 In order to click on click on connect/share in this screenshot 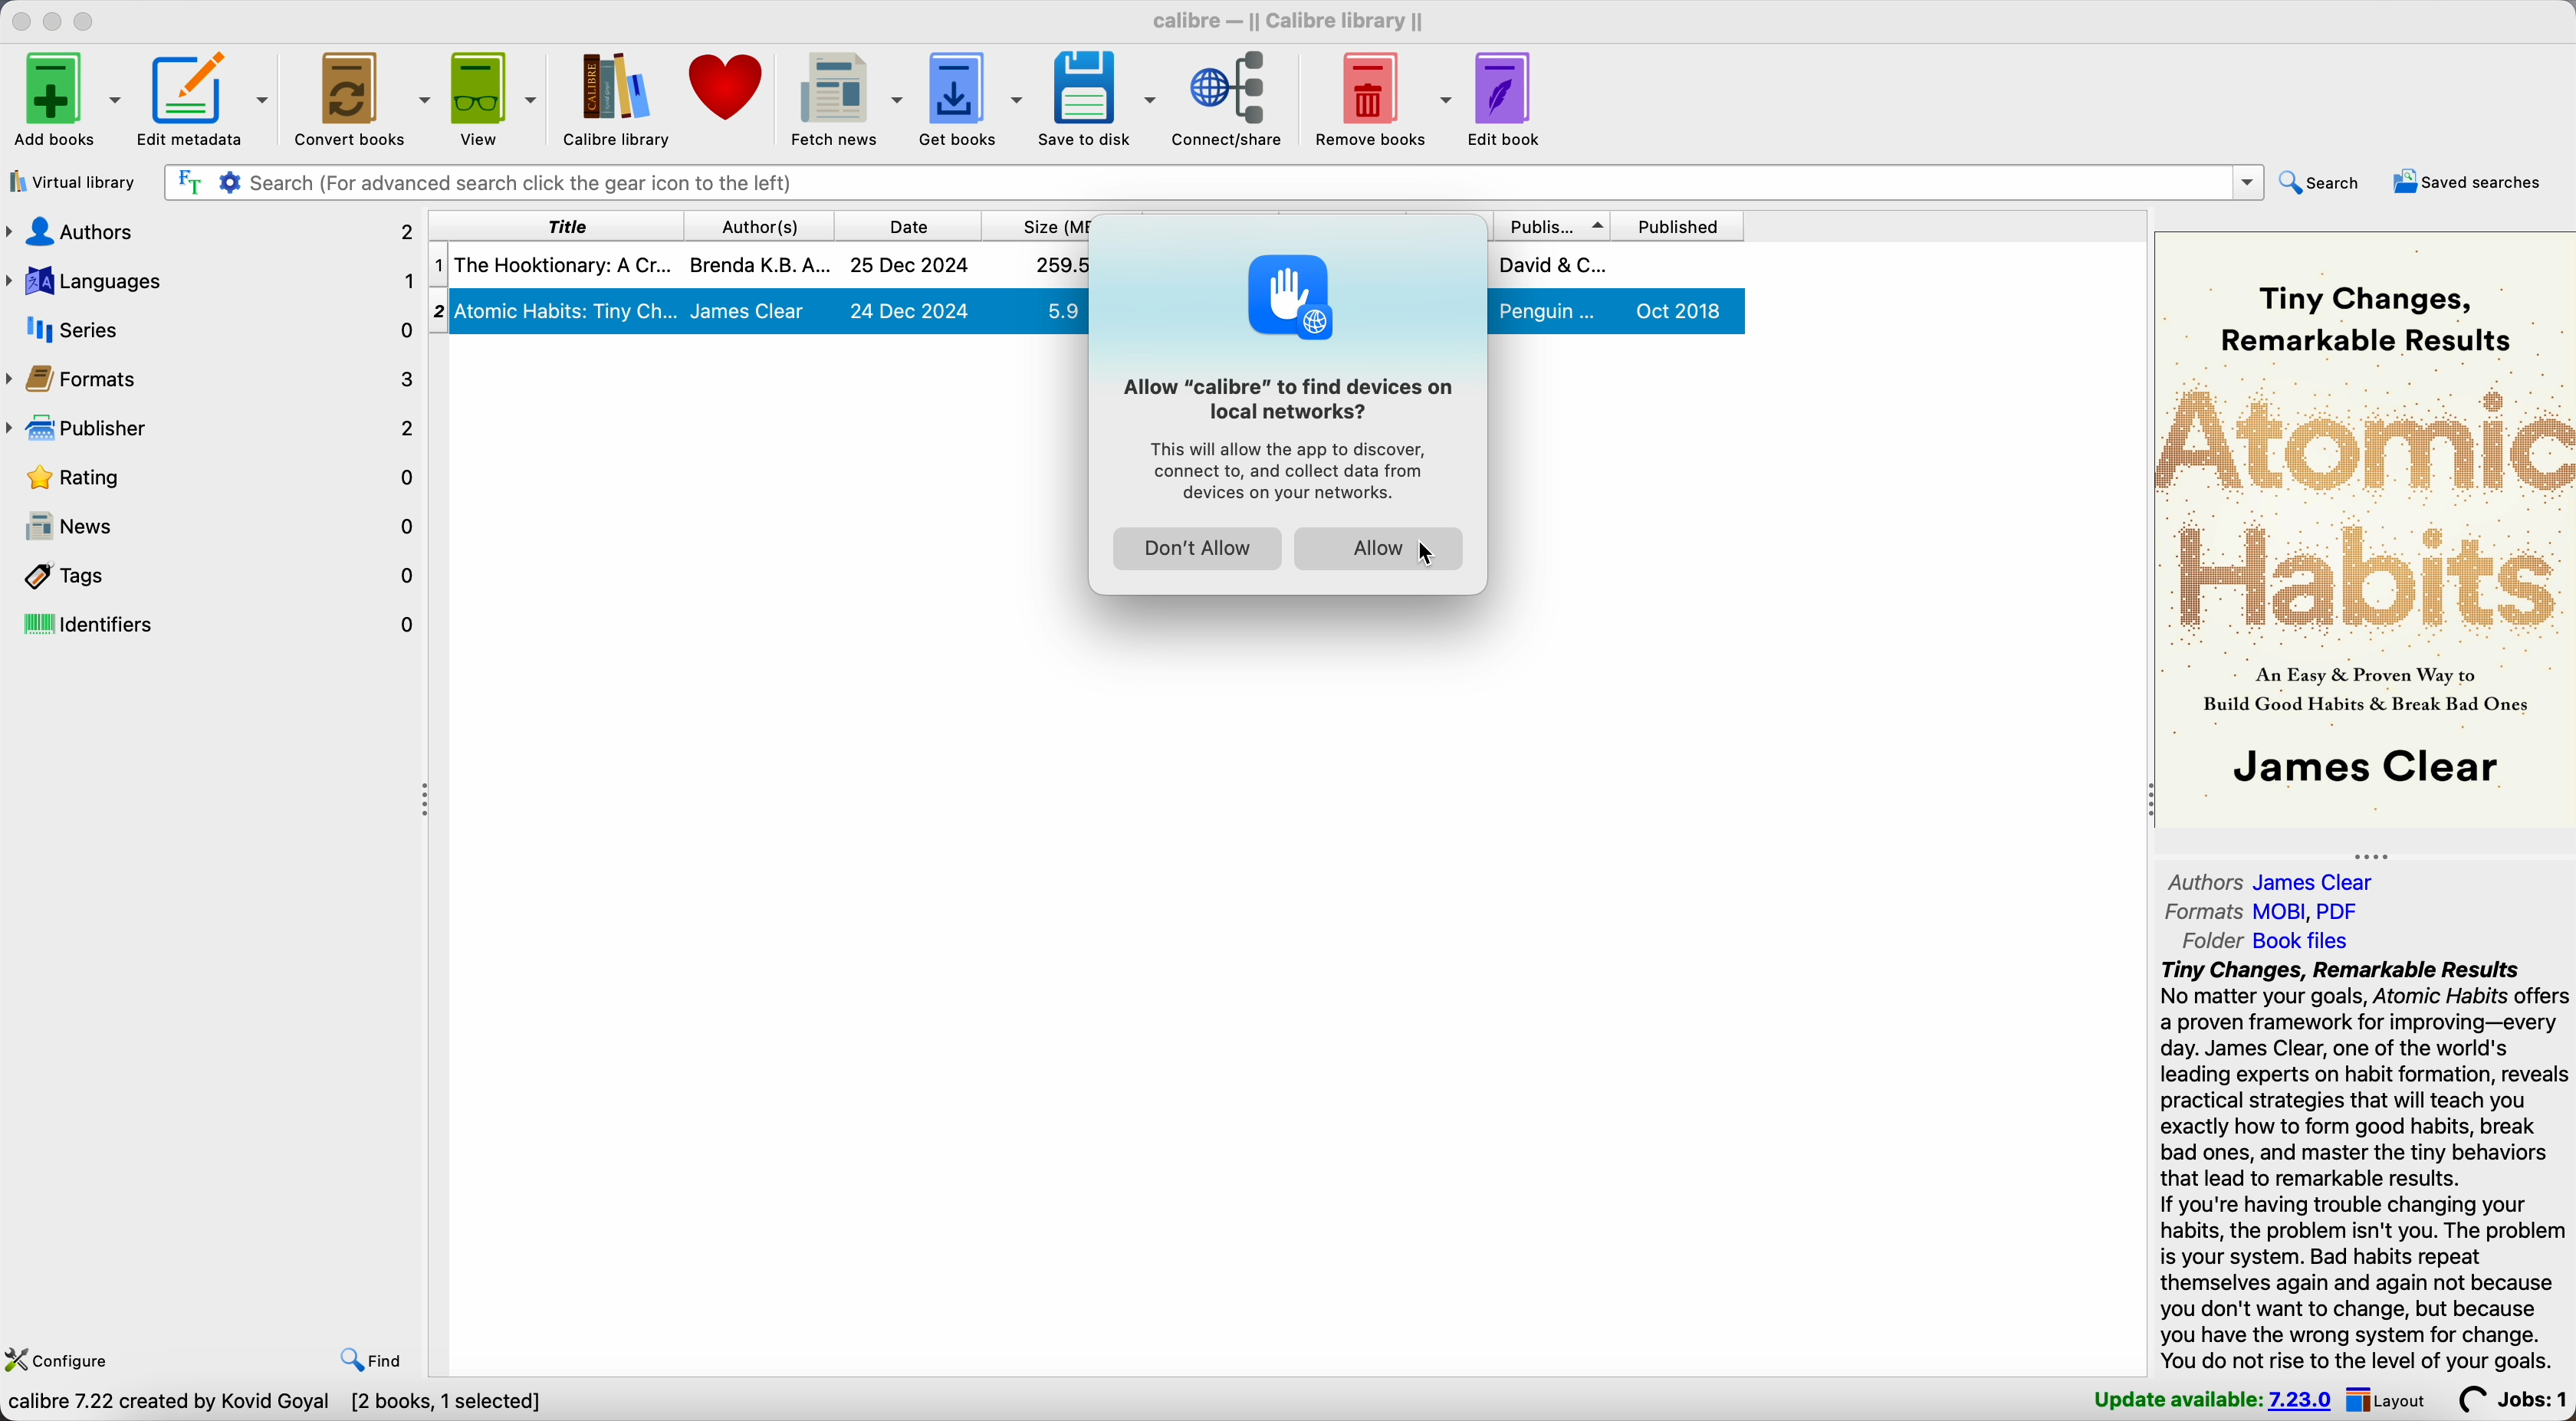, I will do `click(1229, 102)`.